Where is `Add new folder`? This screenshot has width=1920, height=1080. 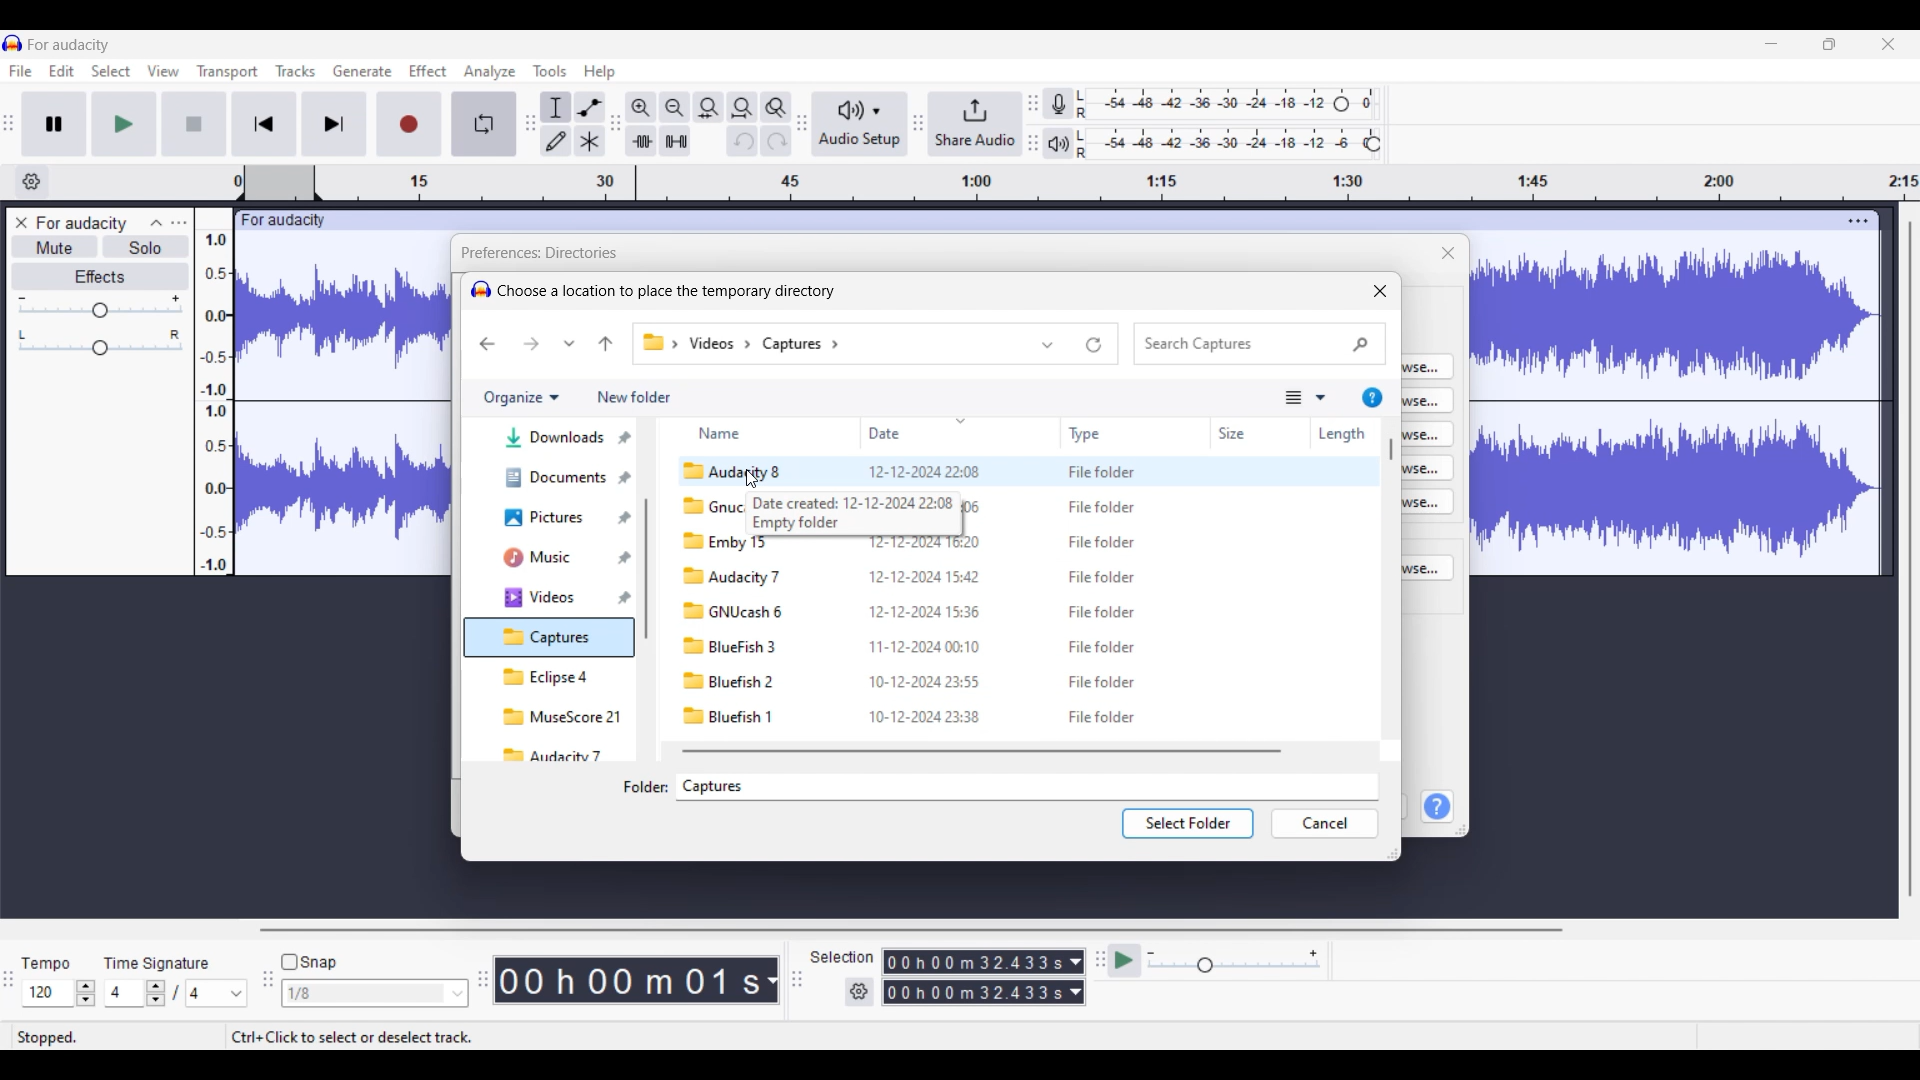 Add new folder is located at coordinates (634, 397).